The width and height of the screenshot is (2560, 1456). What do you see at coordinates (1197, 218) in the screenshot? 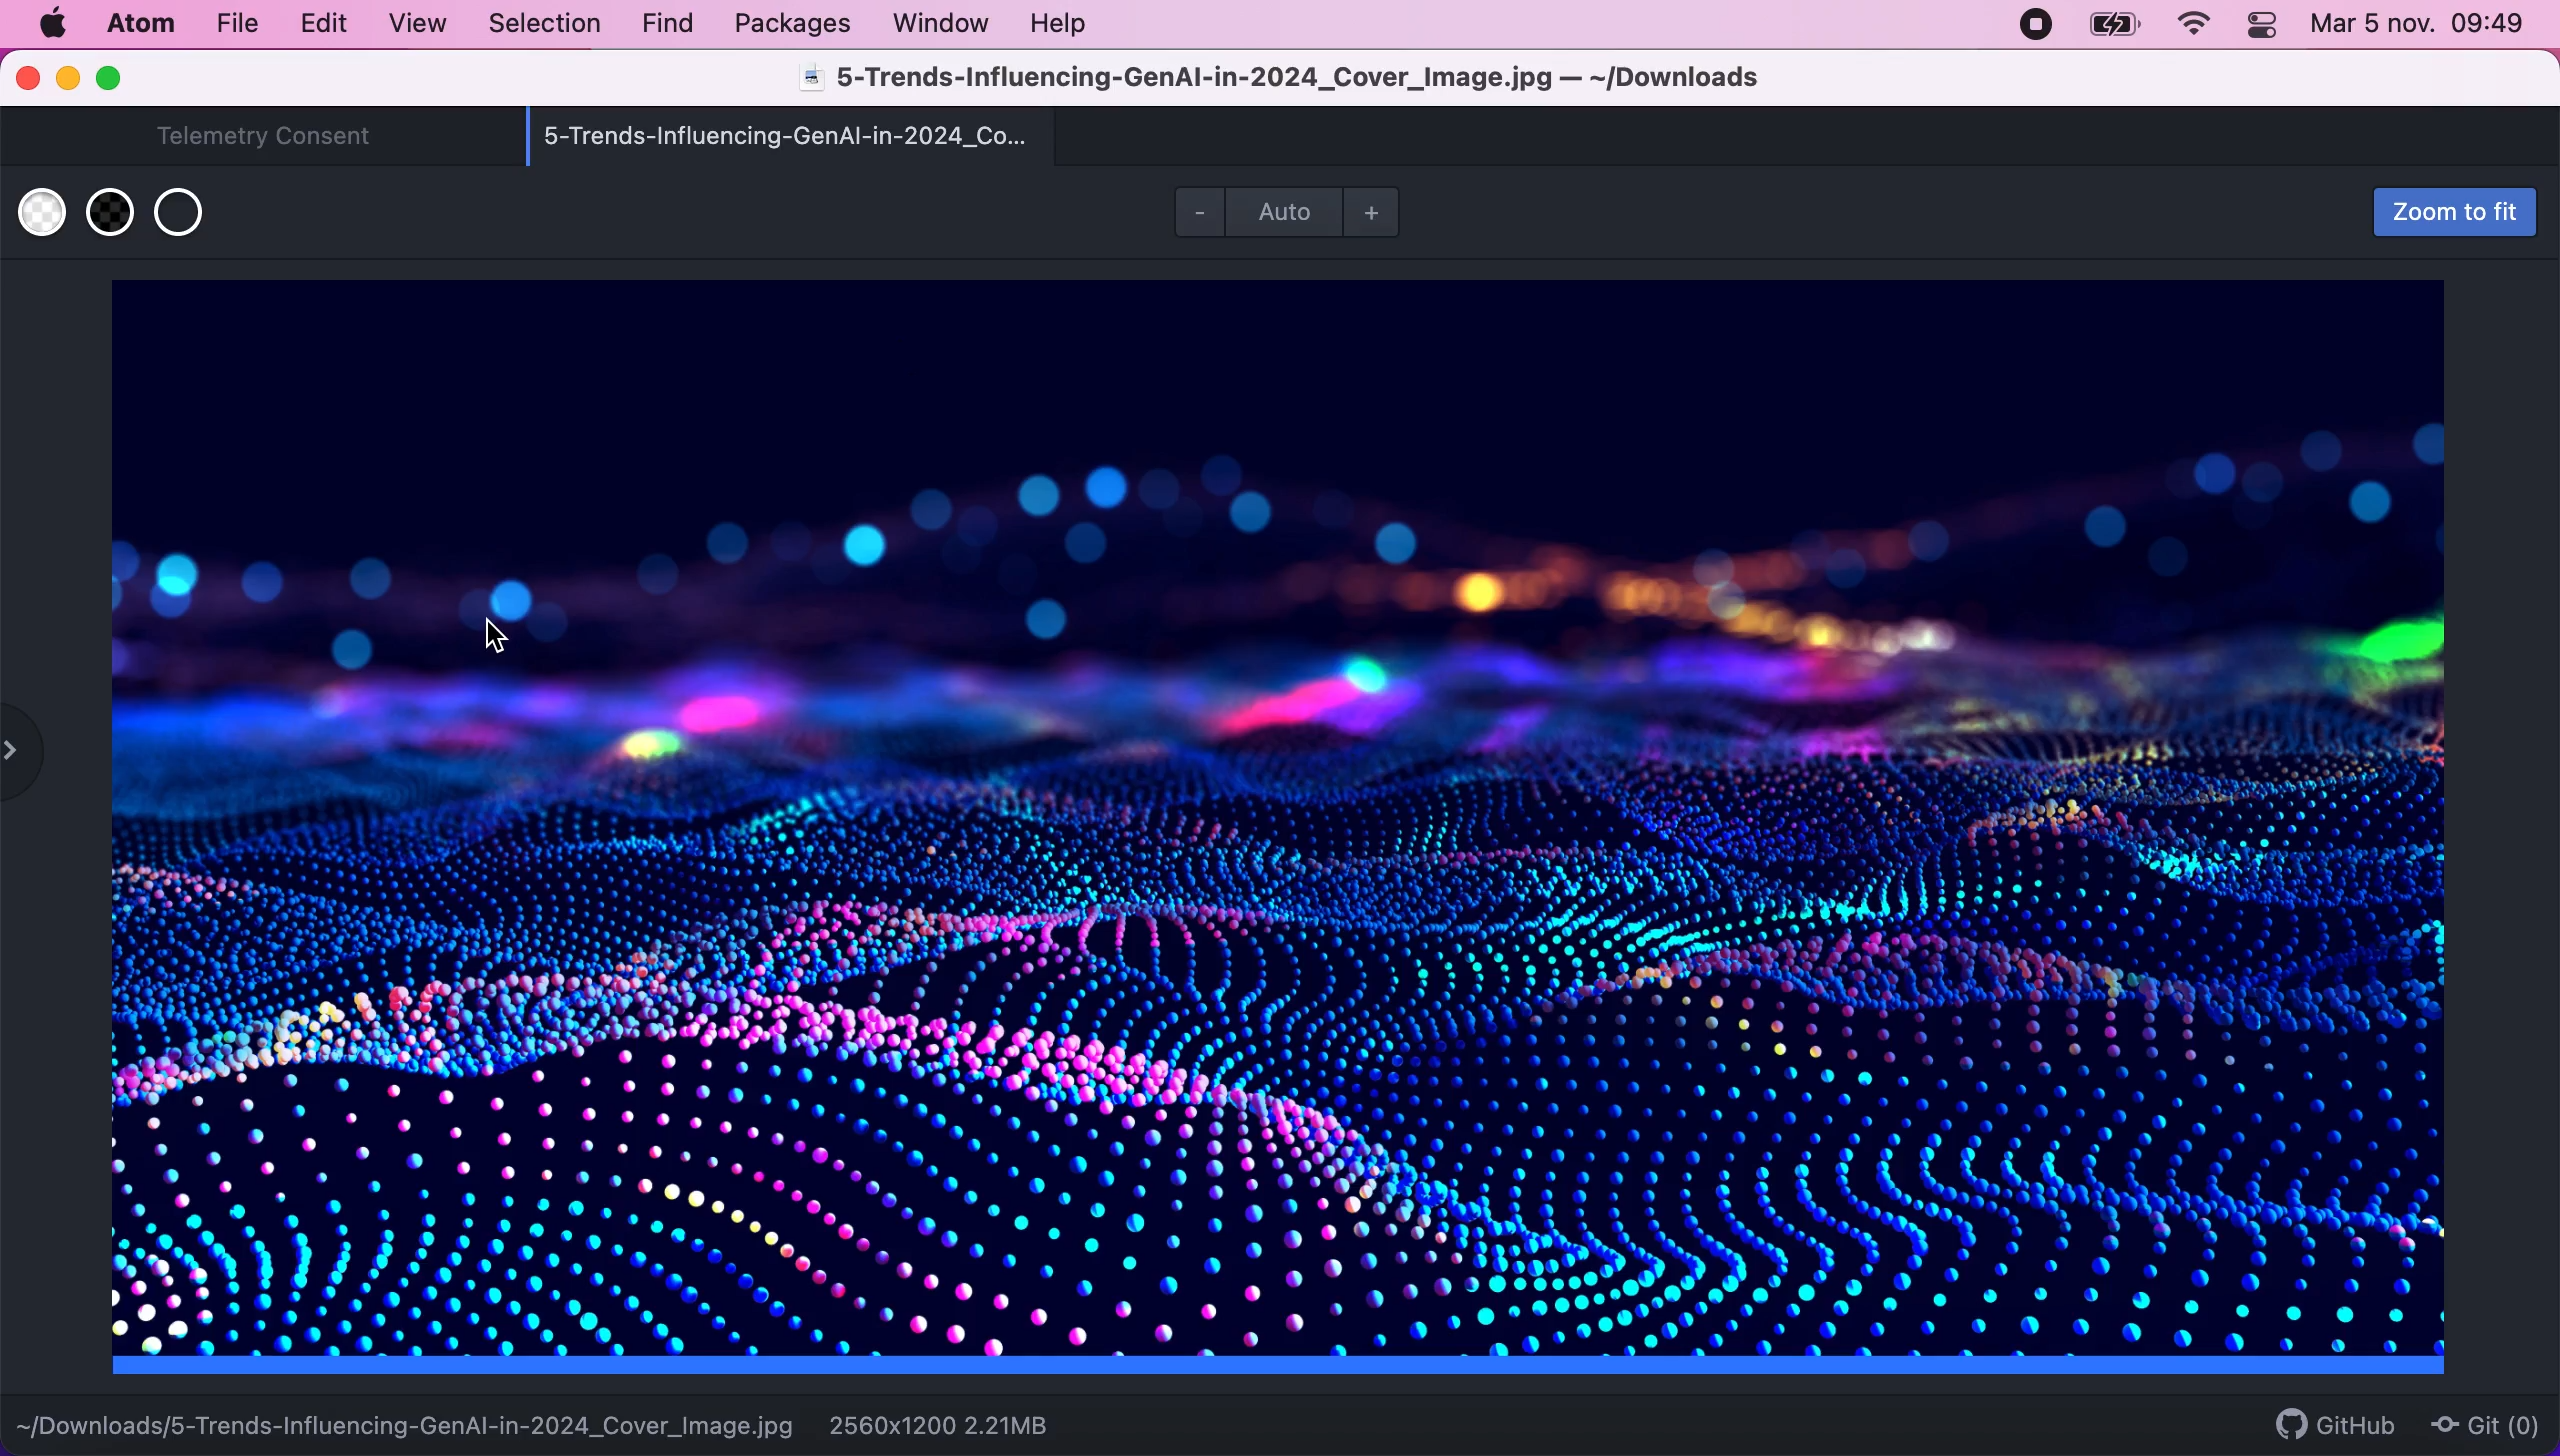
I see `zoom in` at bounding box center [1197, 218].